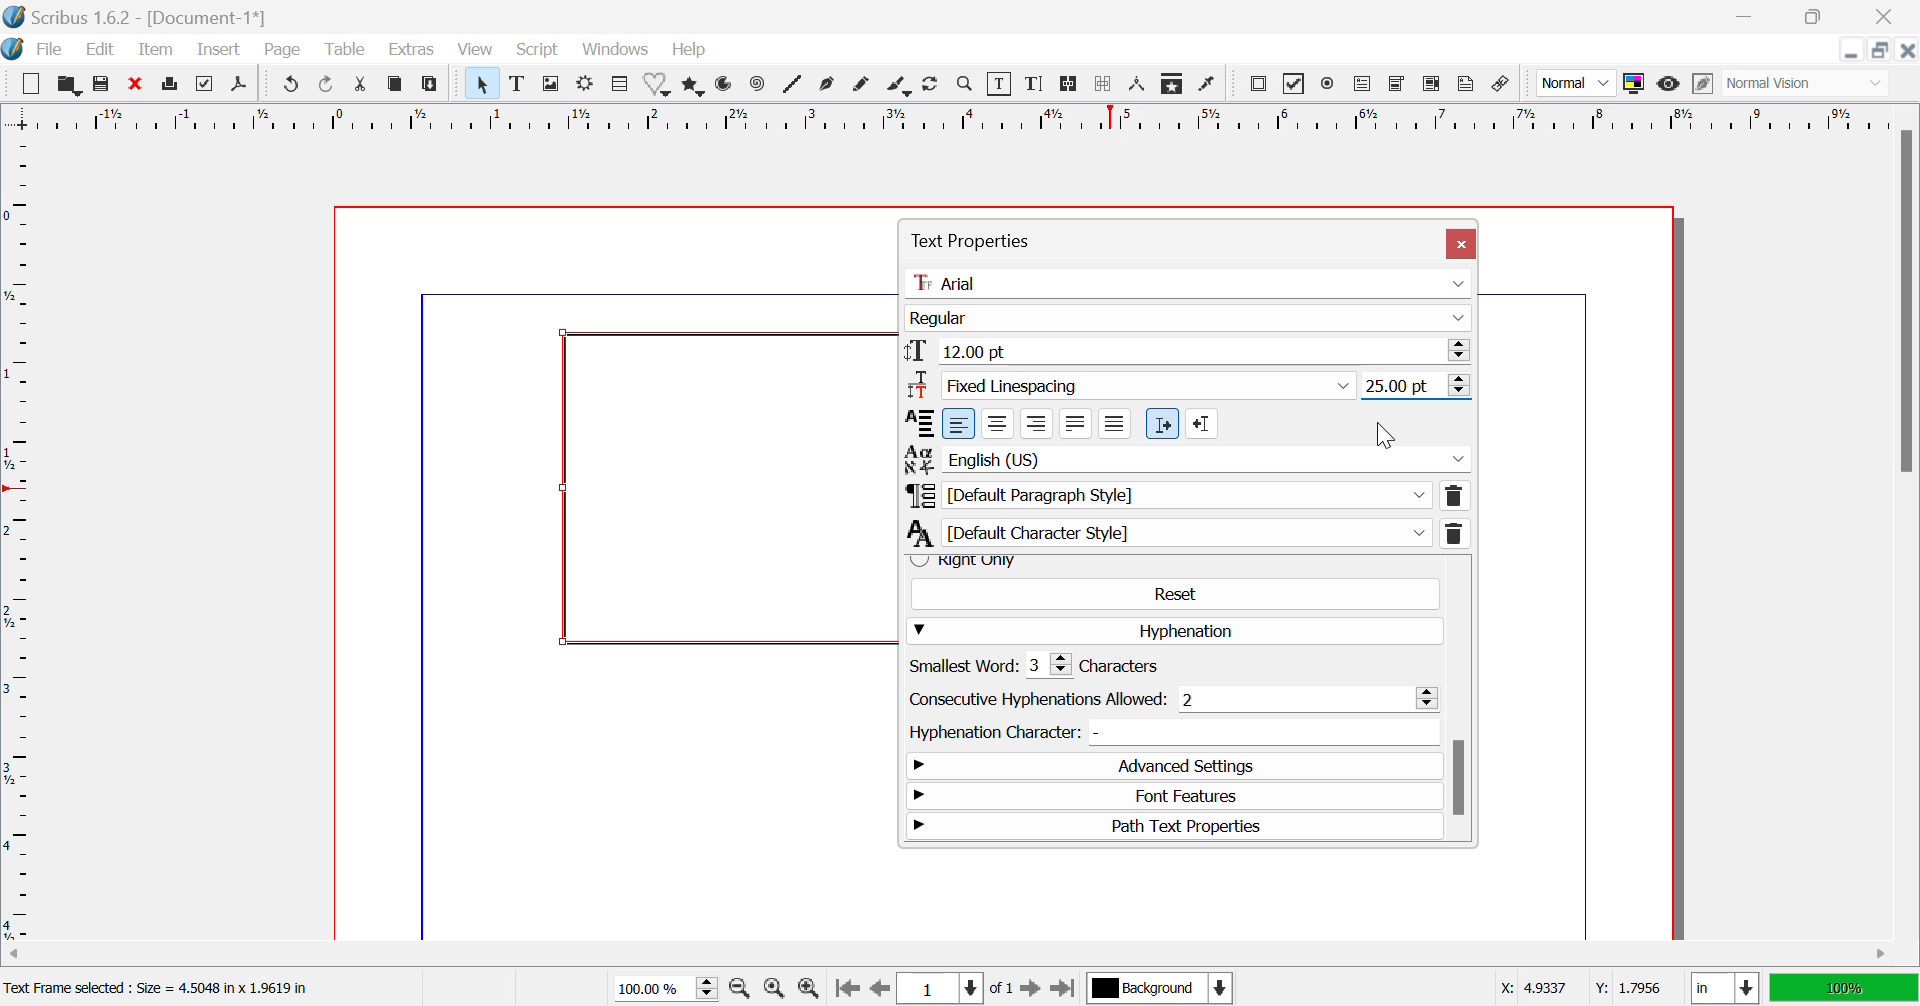 This screenshot has height=1006, width=1920. Describe the element at coordinates (156, 52) in the screenshot. I see `Item` at that location.